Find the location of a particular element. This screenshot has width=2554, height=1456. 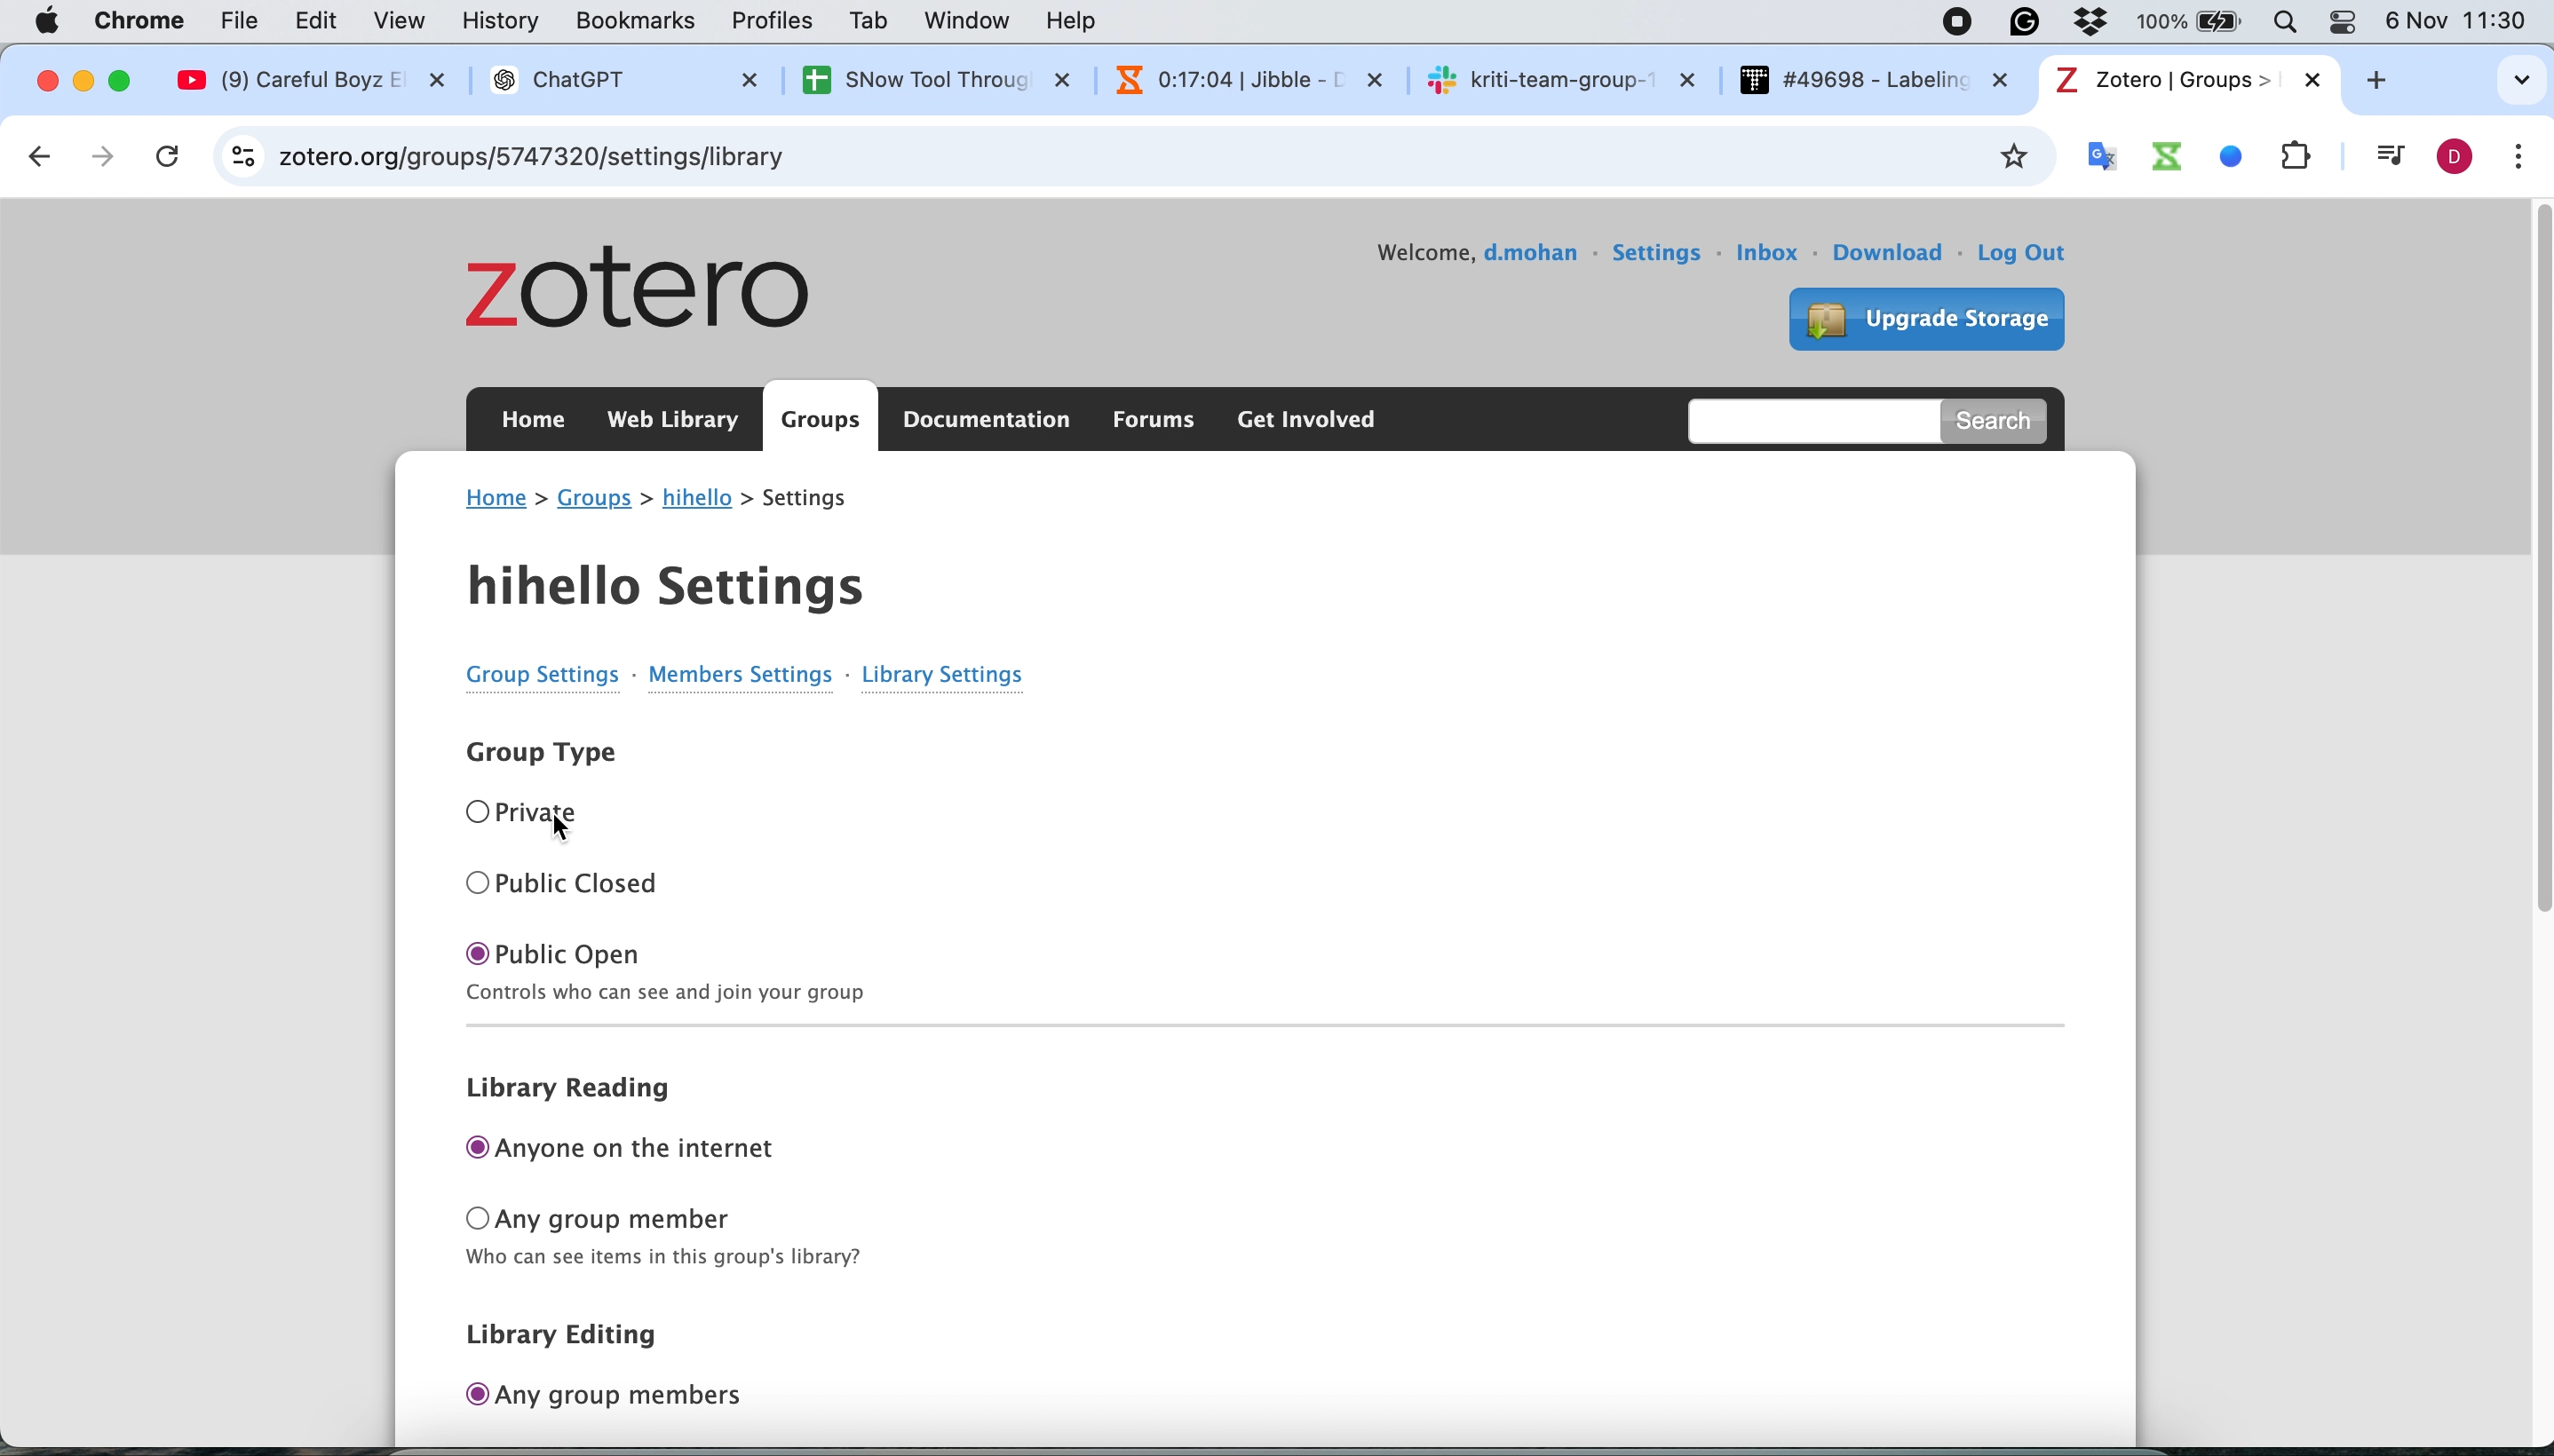

Line is located at coordinates (1216, 1028).